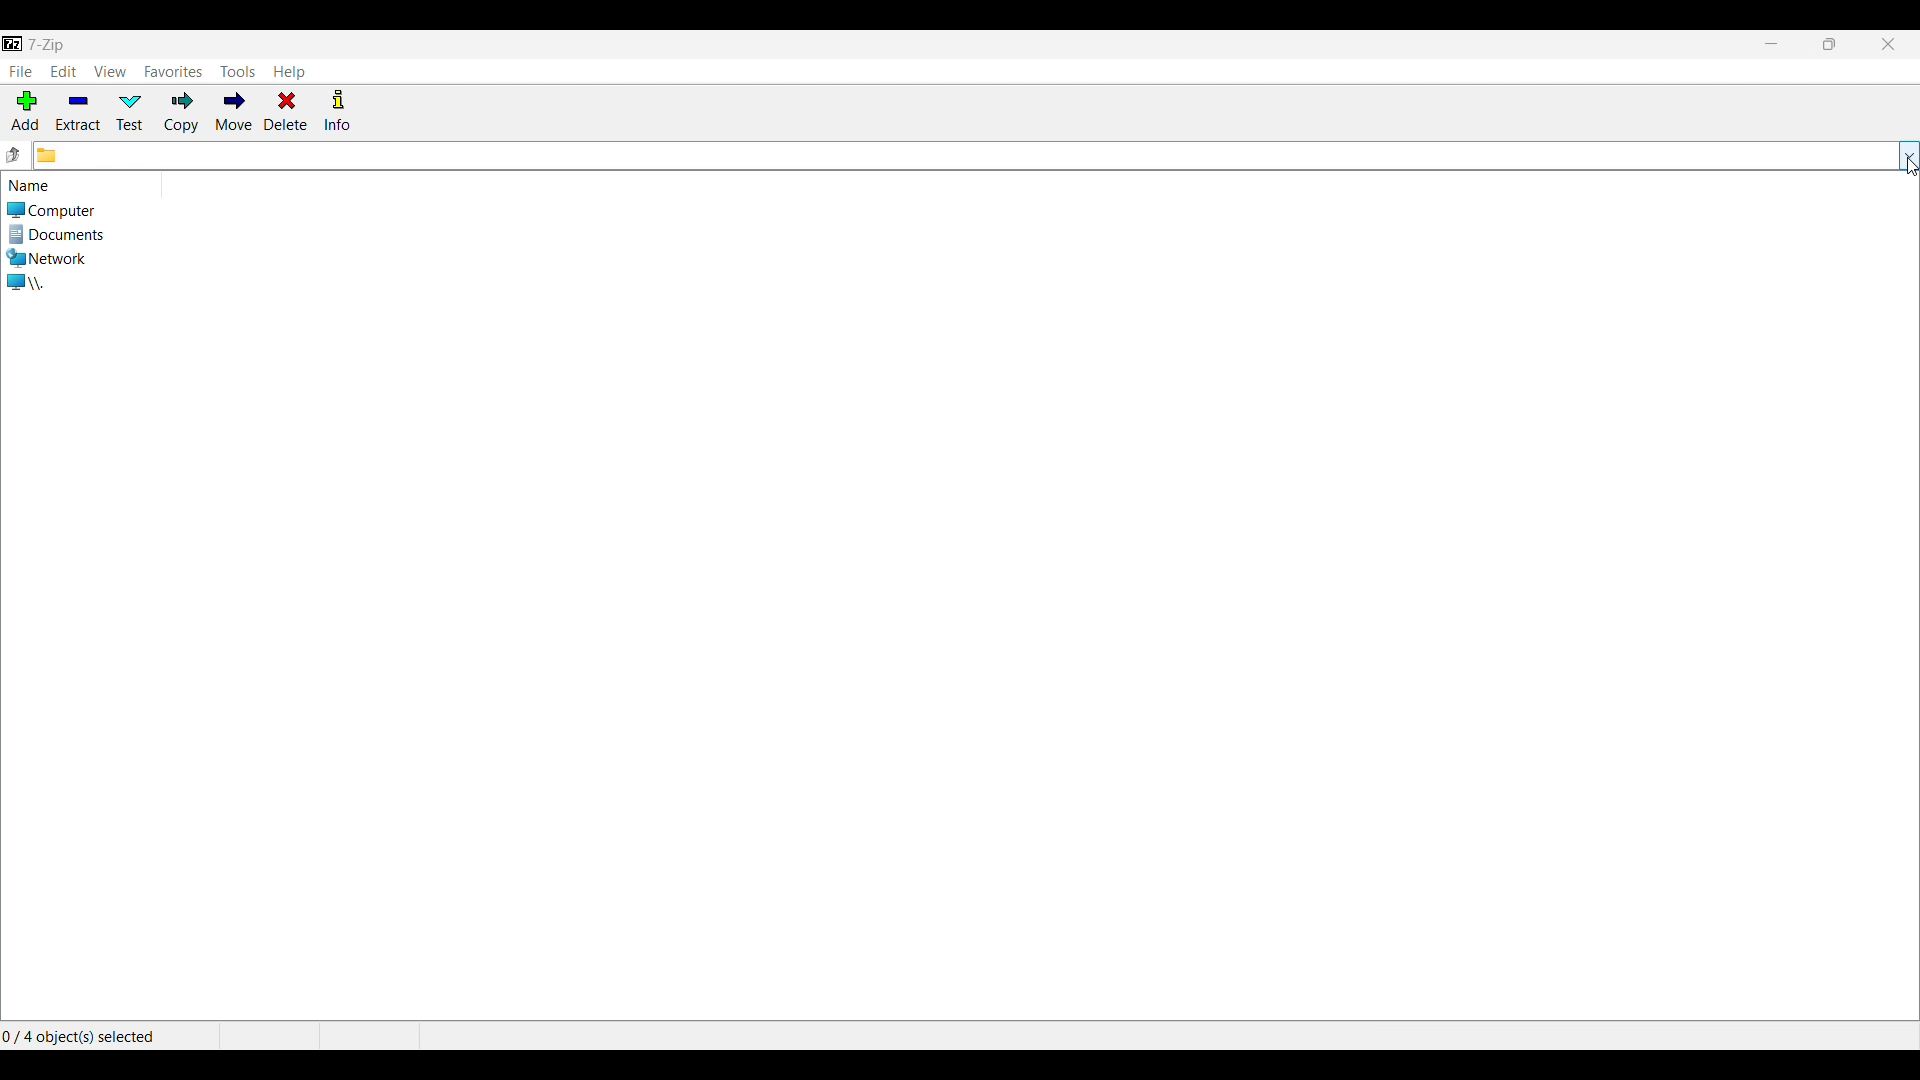  What do you see at coordinates (173, 71) in the screenshot?
I see `Favorites menu` at bounding box center [173, 71].